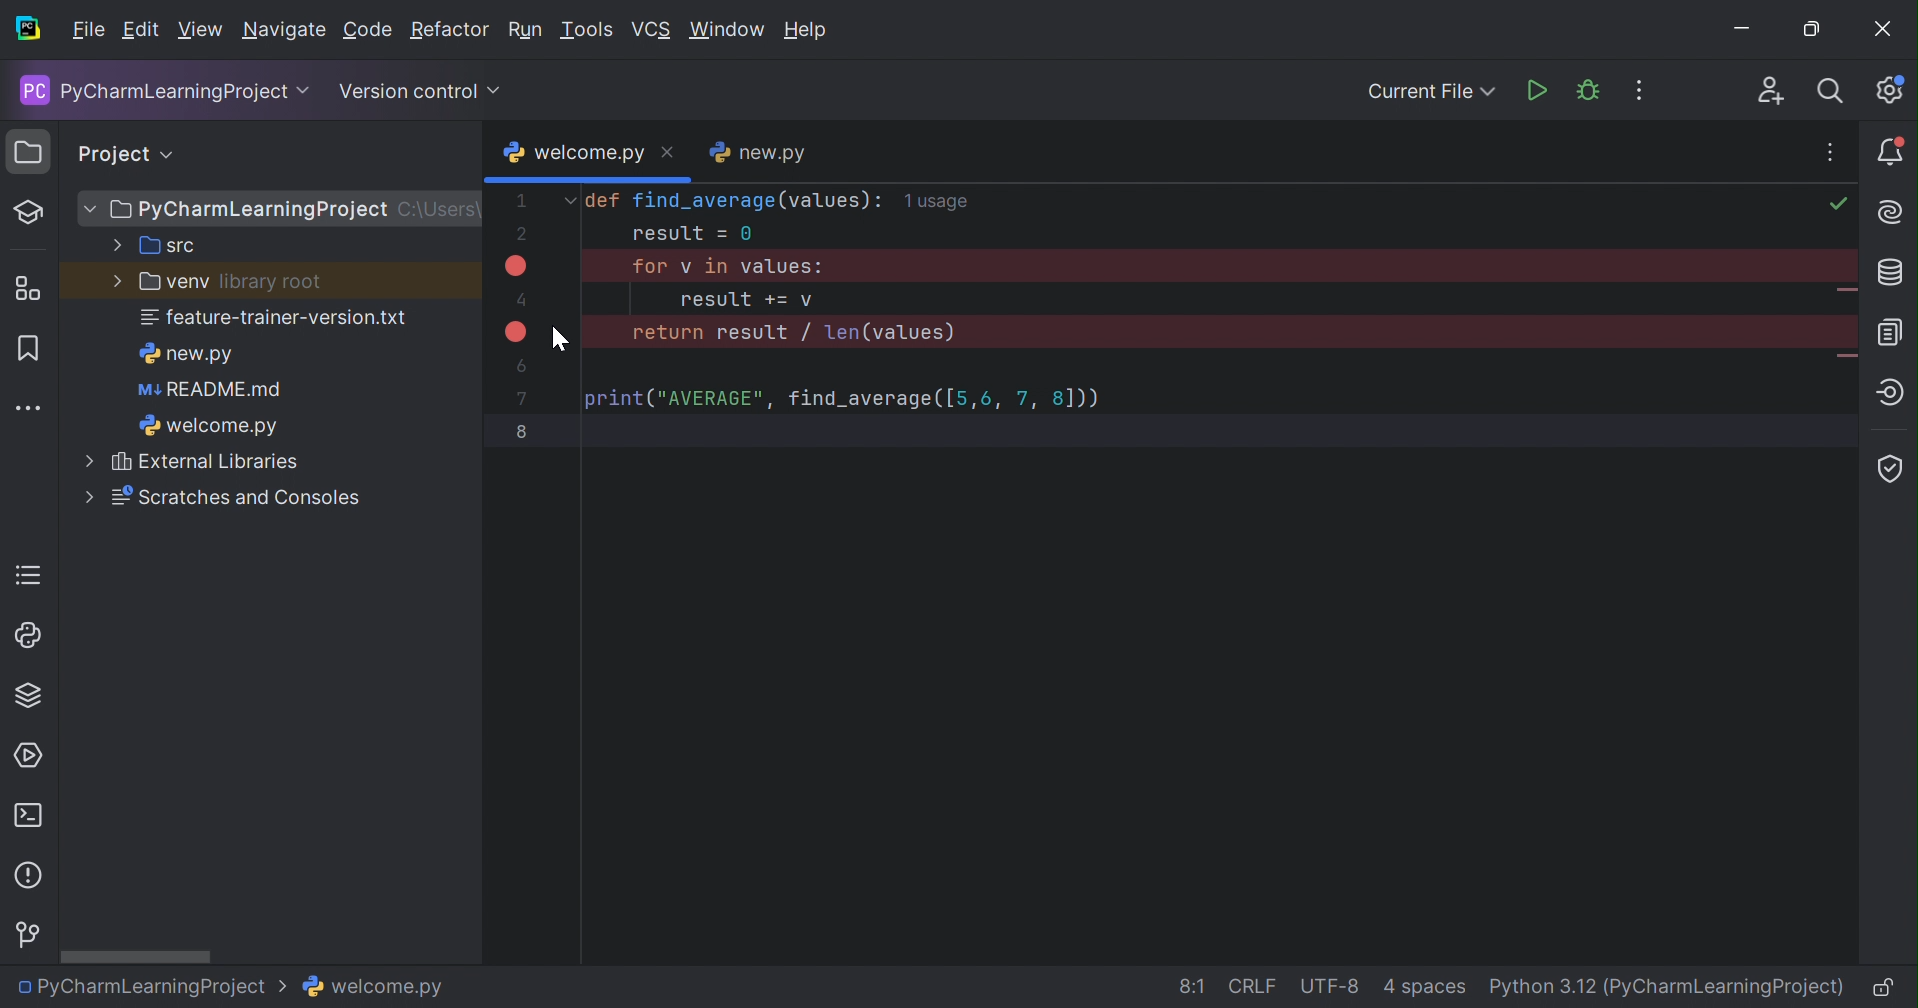 This screenshot has height=1008, width=1918. What do you see at coordinates (1664, 987) in the screenshot?
I see `Python 3.12 (PyCharmLearning Project)` at bounding box center [1664, 987].